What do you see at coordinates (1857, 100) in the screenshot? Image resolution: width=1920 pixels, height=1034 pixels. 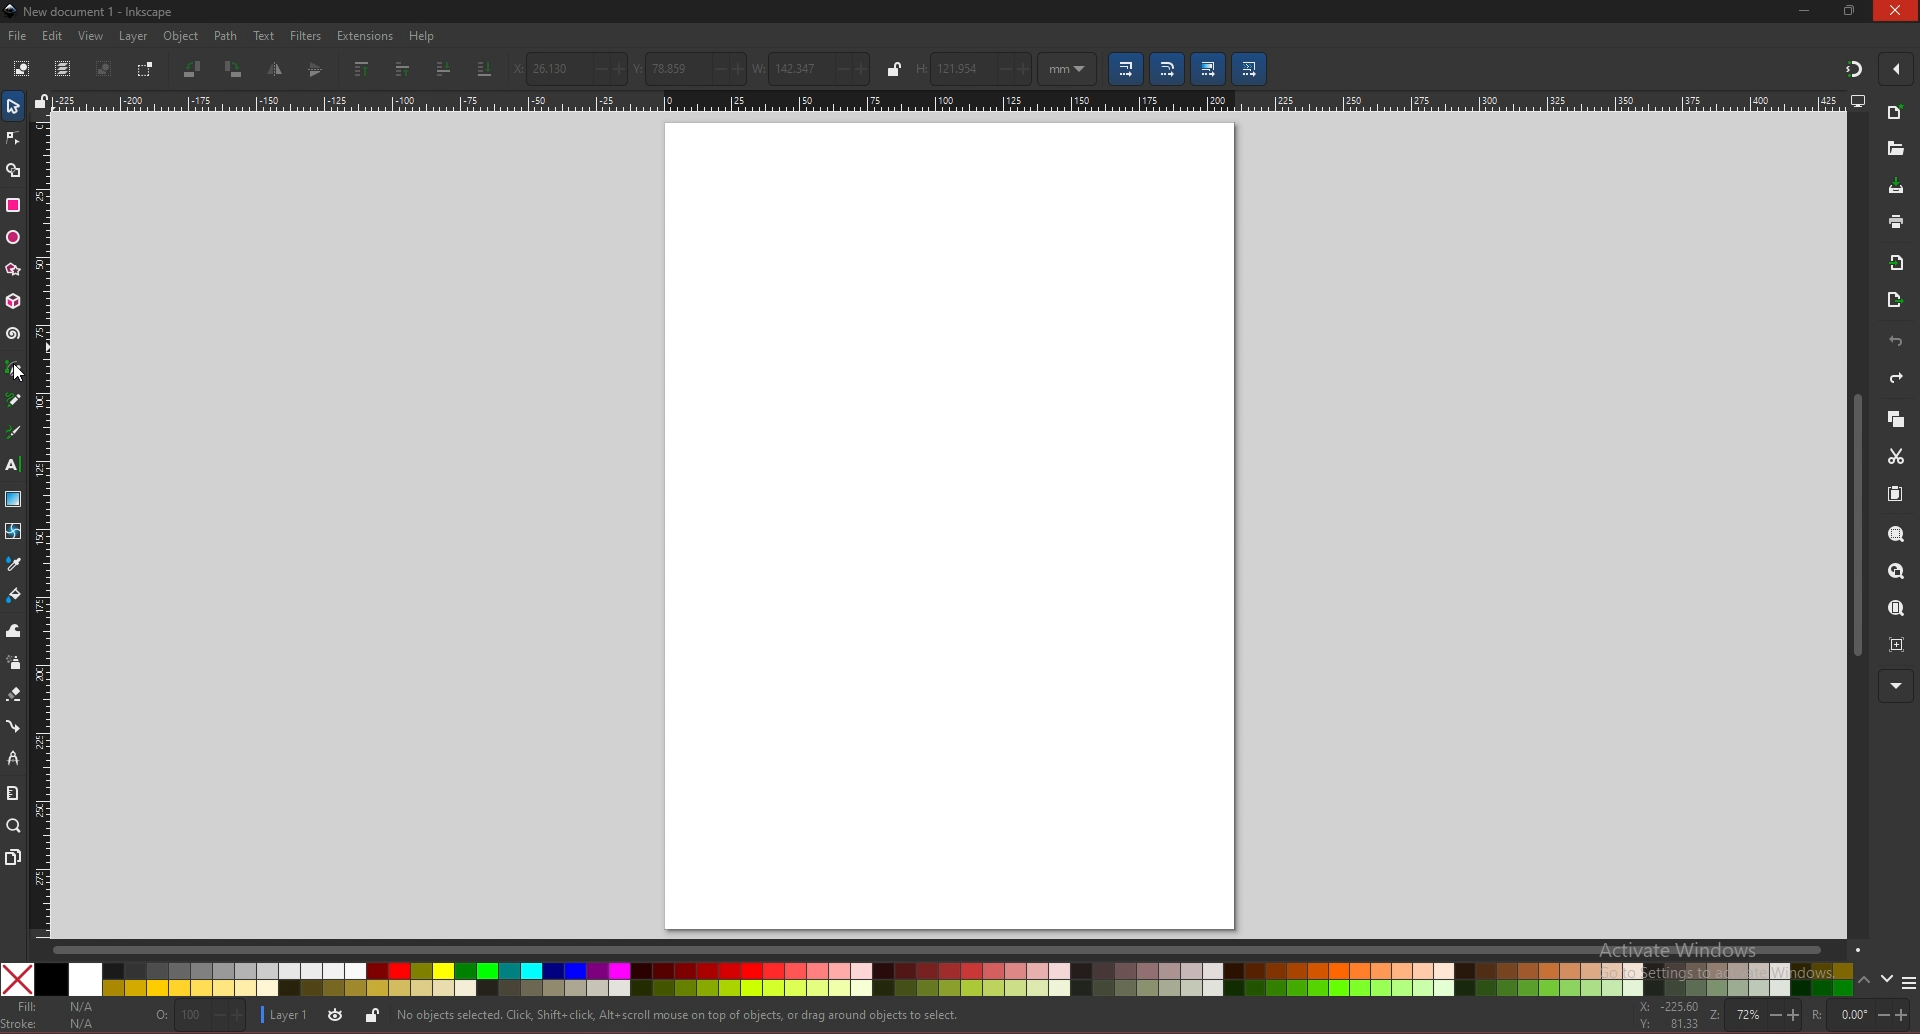 I see `display options` at bounding box center [1857, 100].